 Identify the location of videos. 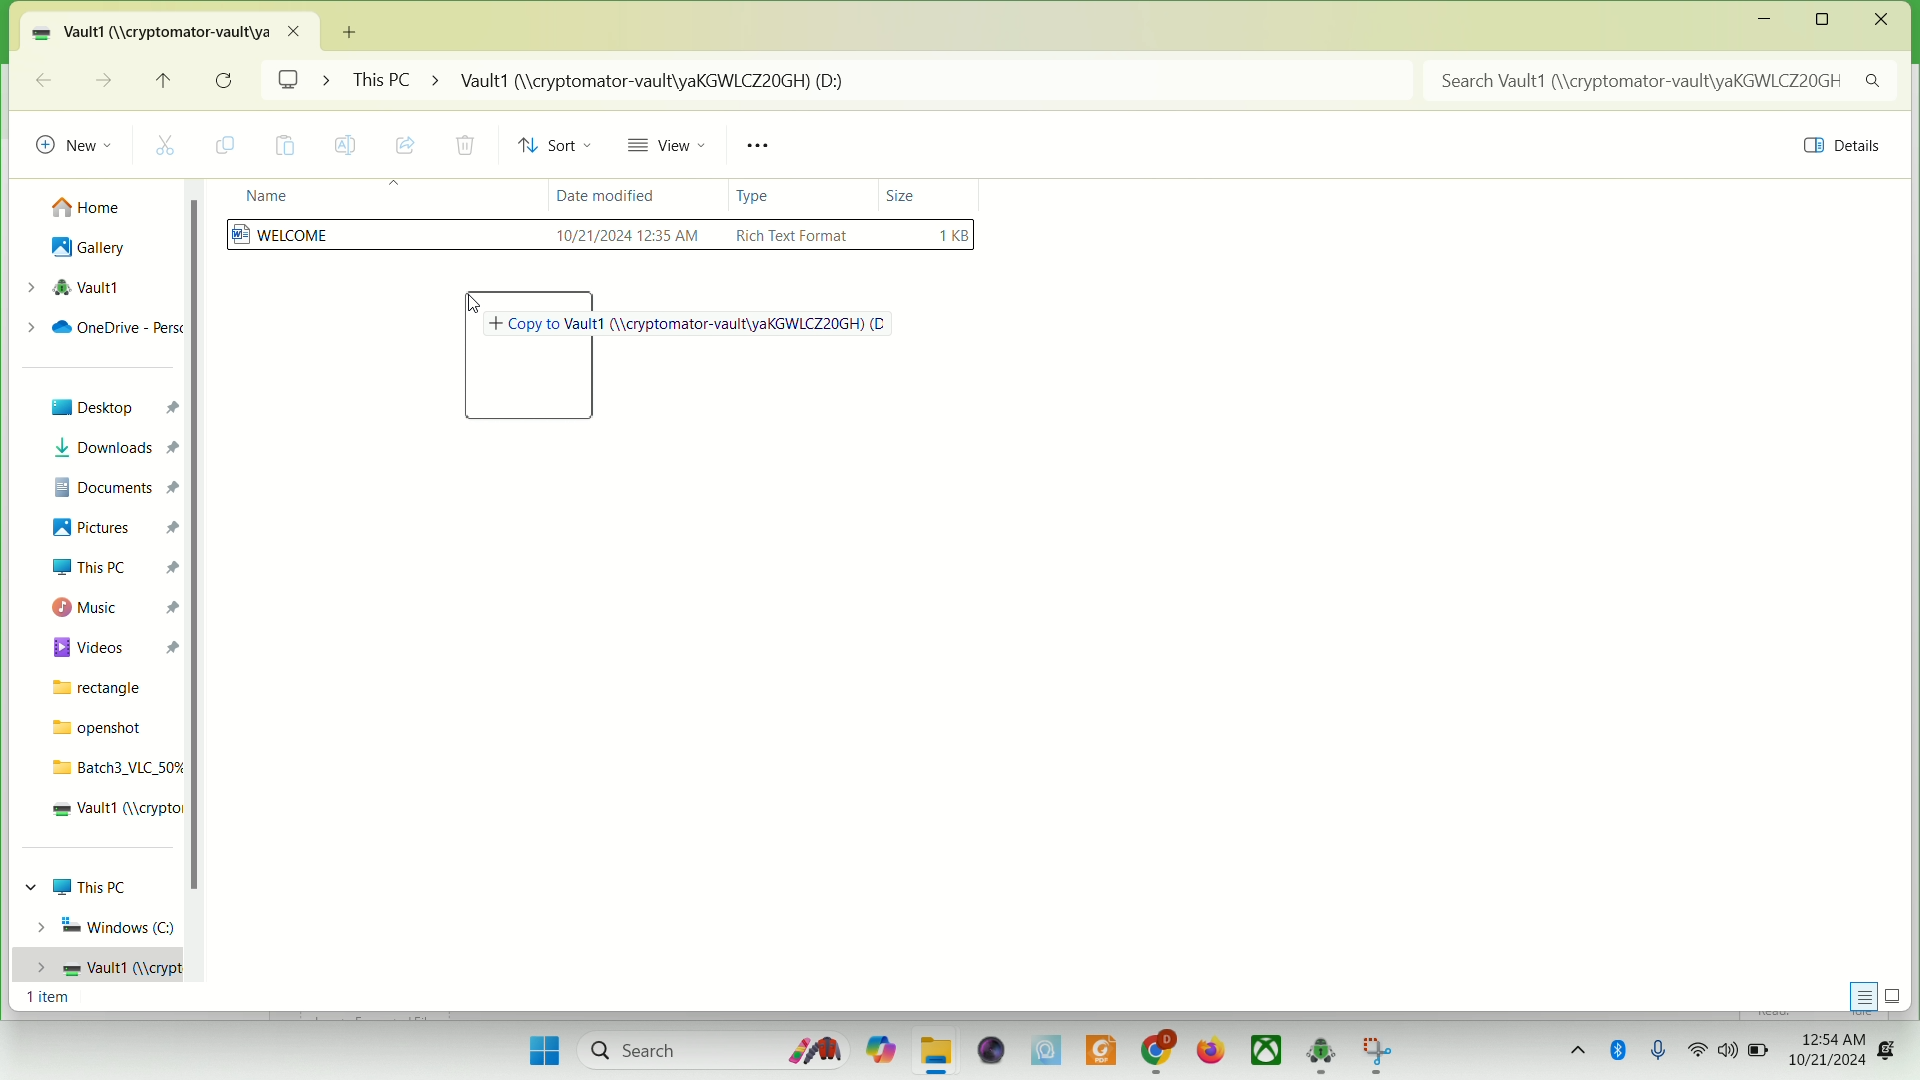
(112, 646).